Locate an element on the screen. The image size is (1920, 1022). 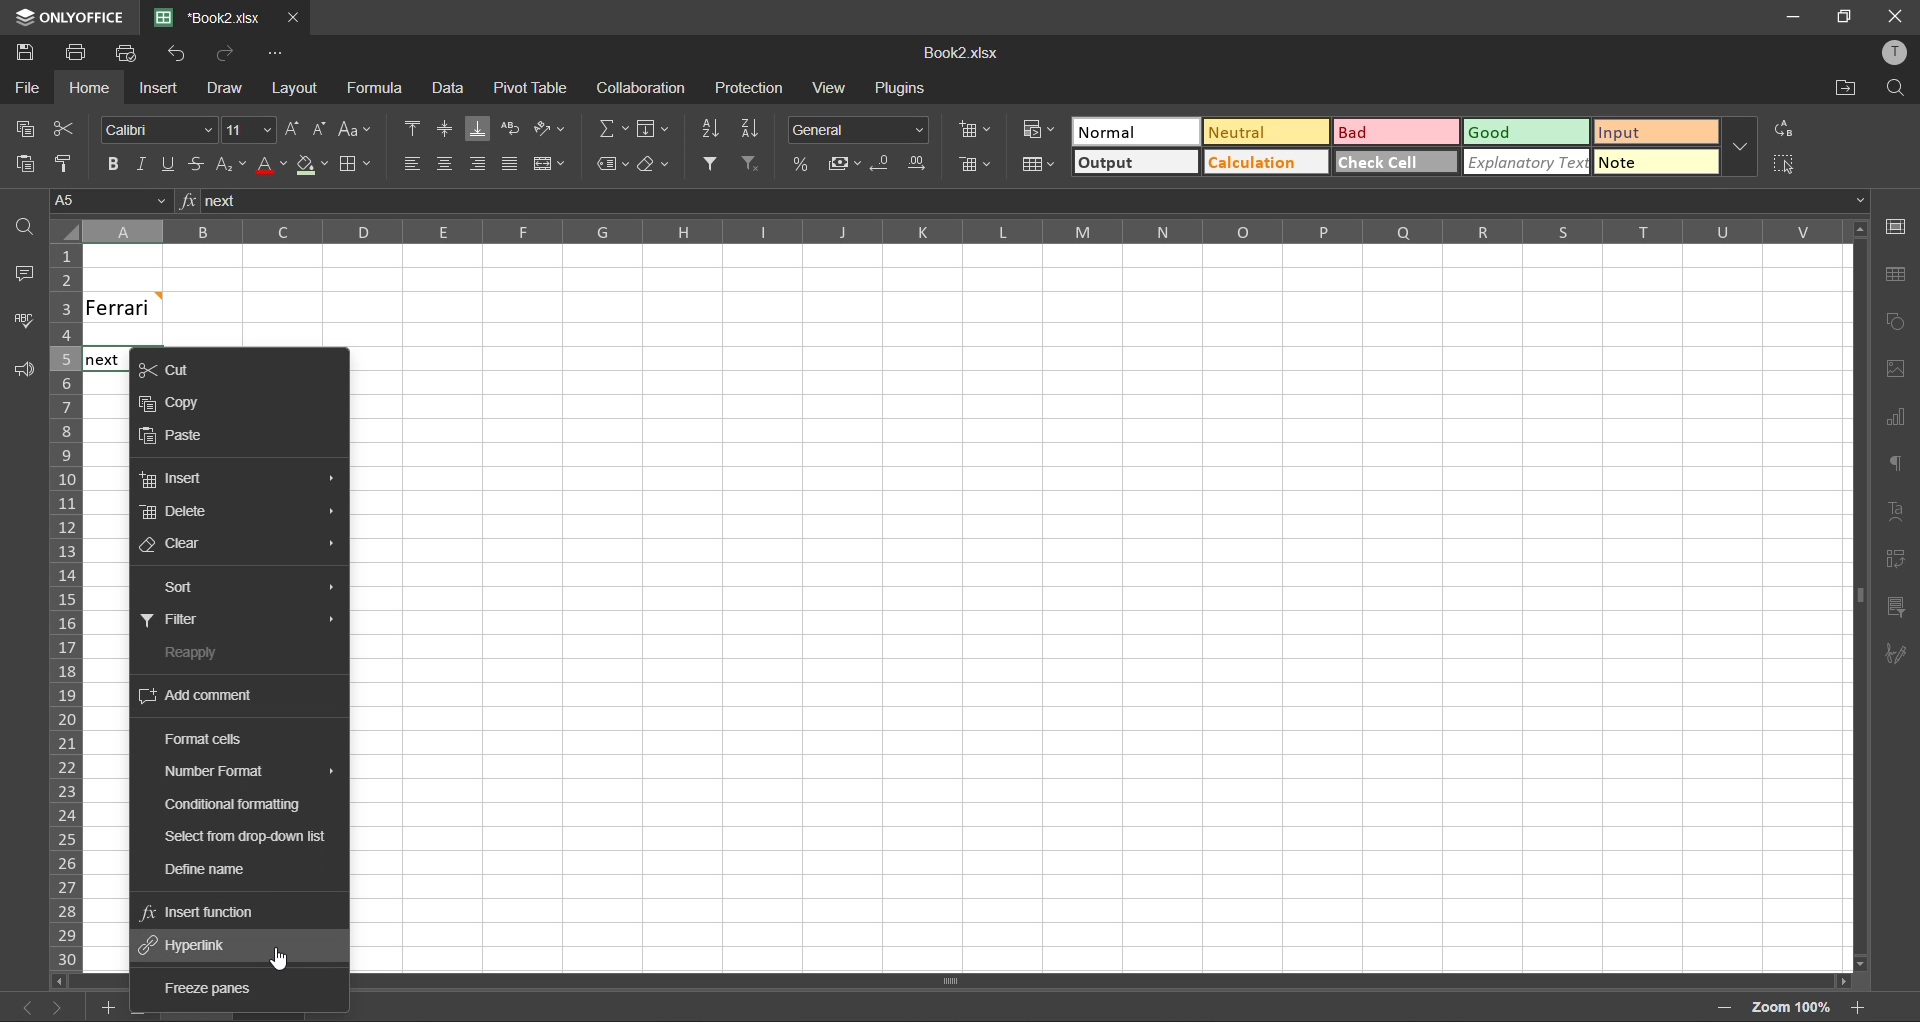
quick print is located at coordinates (126, 52).